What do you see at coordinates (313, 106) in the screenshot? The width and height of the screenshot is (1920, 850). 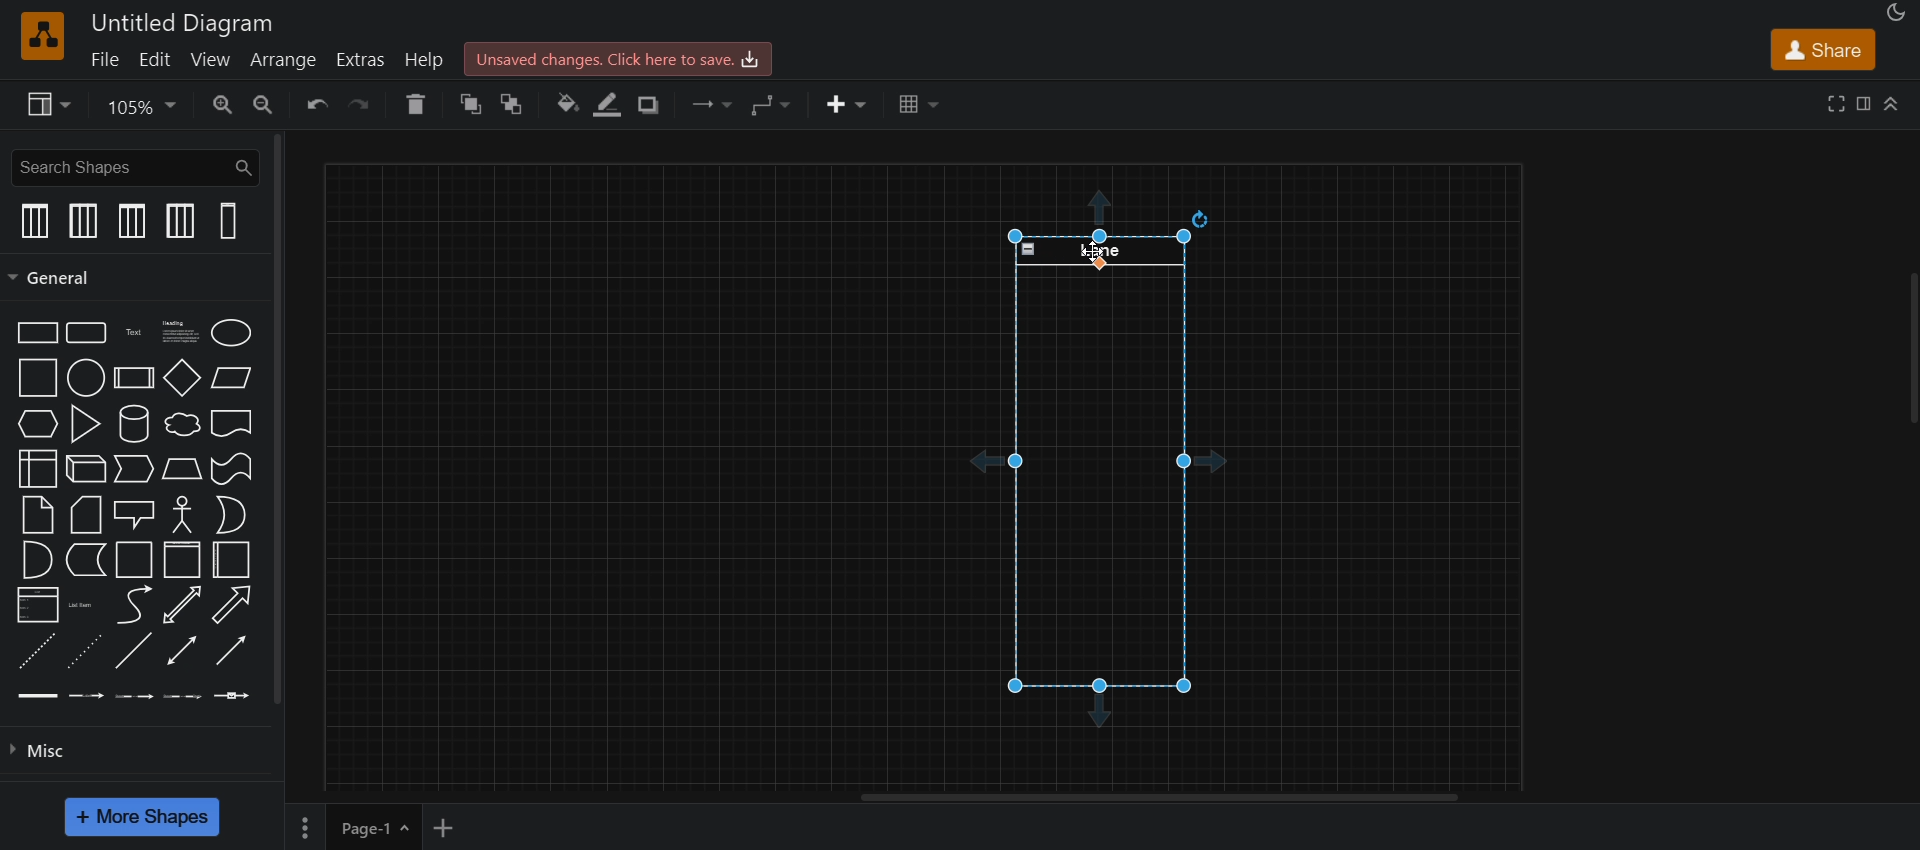 I see `undo` at bounding box center [313, 106].